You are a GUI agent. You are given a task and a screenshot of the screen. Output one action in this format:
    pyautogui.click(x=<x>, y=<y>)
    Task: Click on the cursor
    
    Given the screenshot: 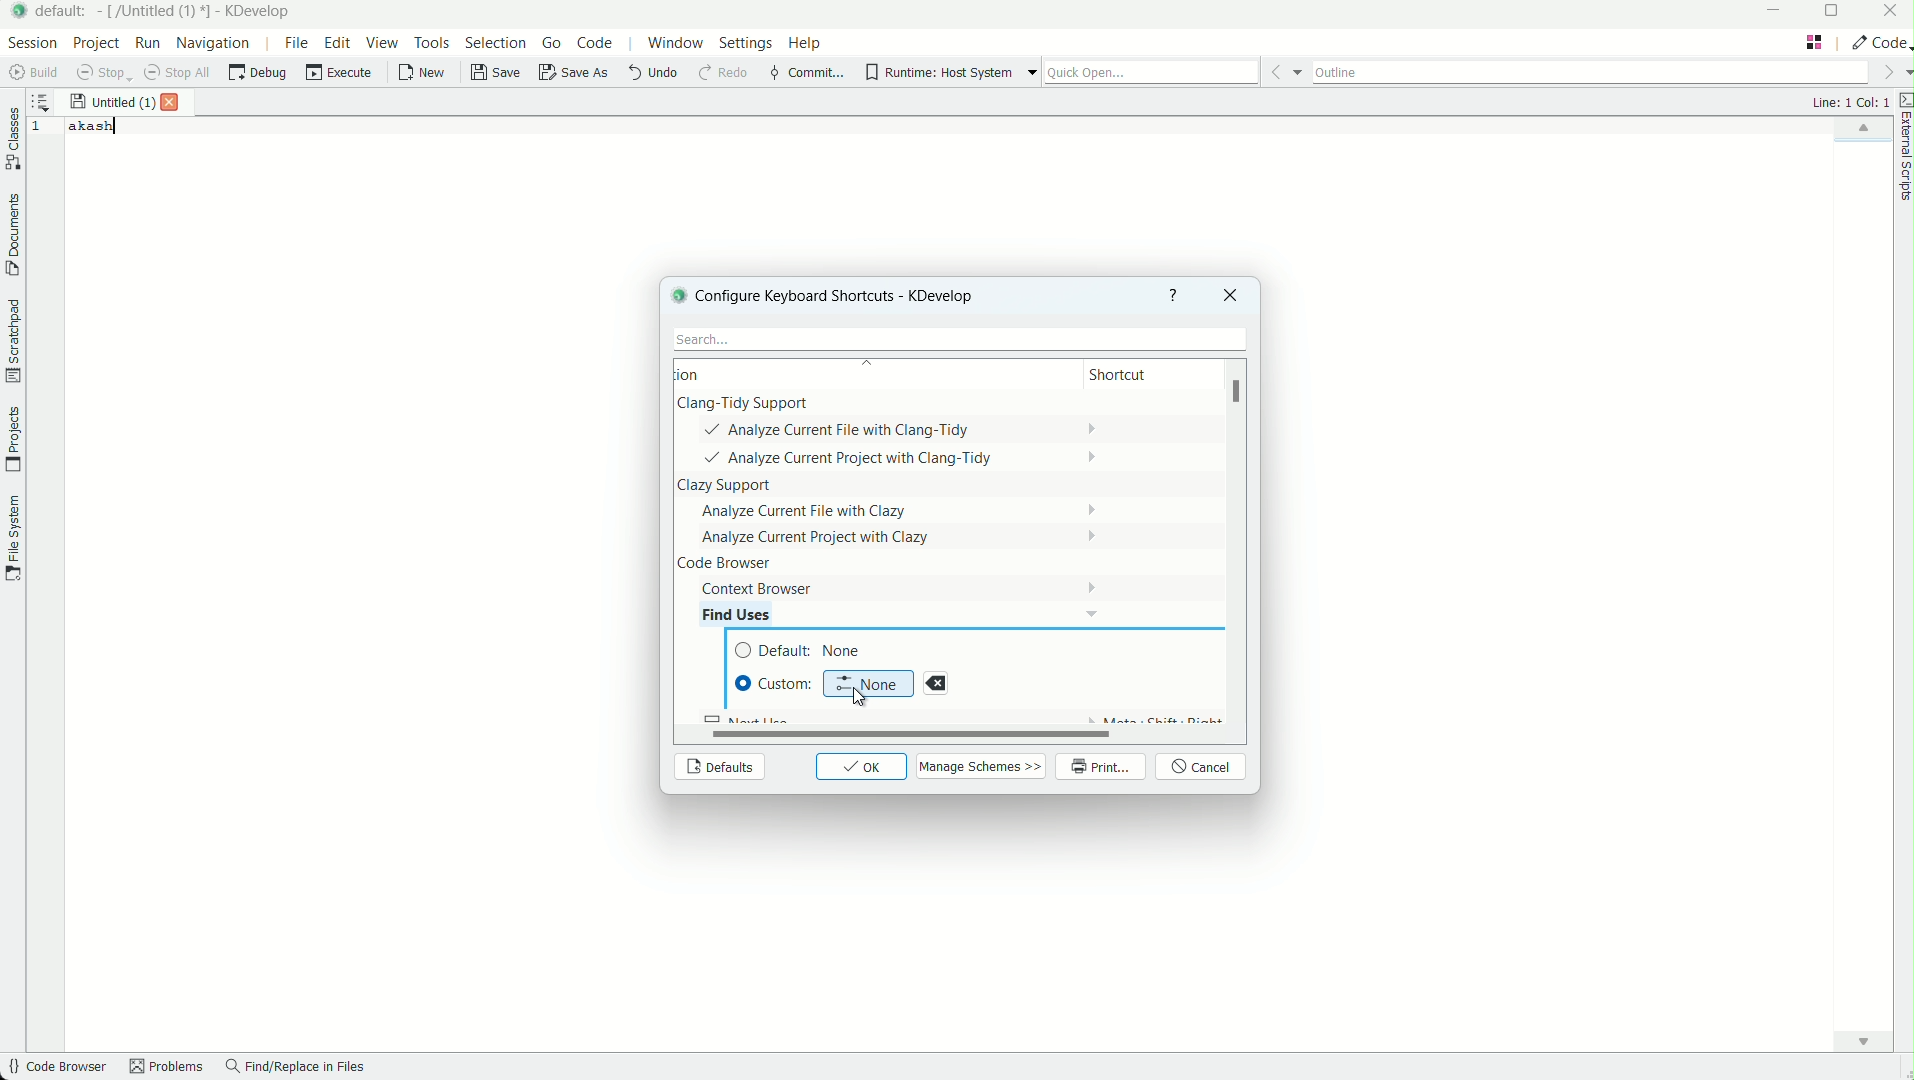 What is the action you would take?
    pyautogui.click(x=857, y=697)
    